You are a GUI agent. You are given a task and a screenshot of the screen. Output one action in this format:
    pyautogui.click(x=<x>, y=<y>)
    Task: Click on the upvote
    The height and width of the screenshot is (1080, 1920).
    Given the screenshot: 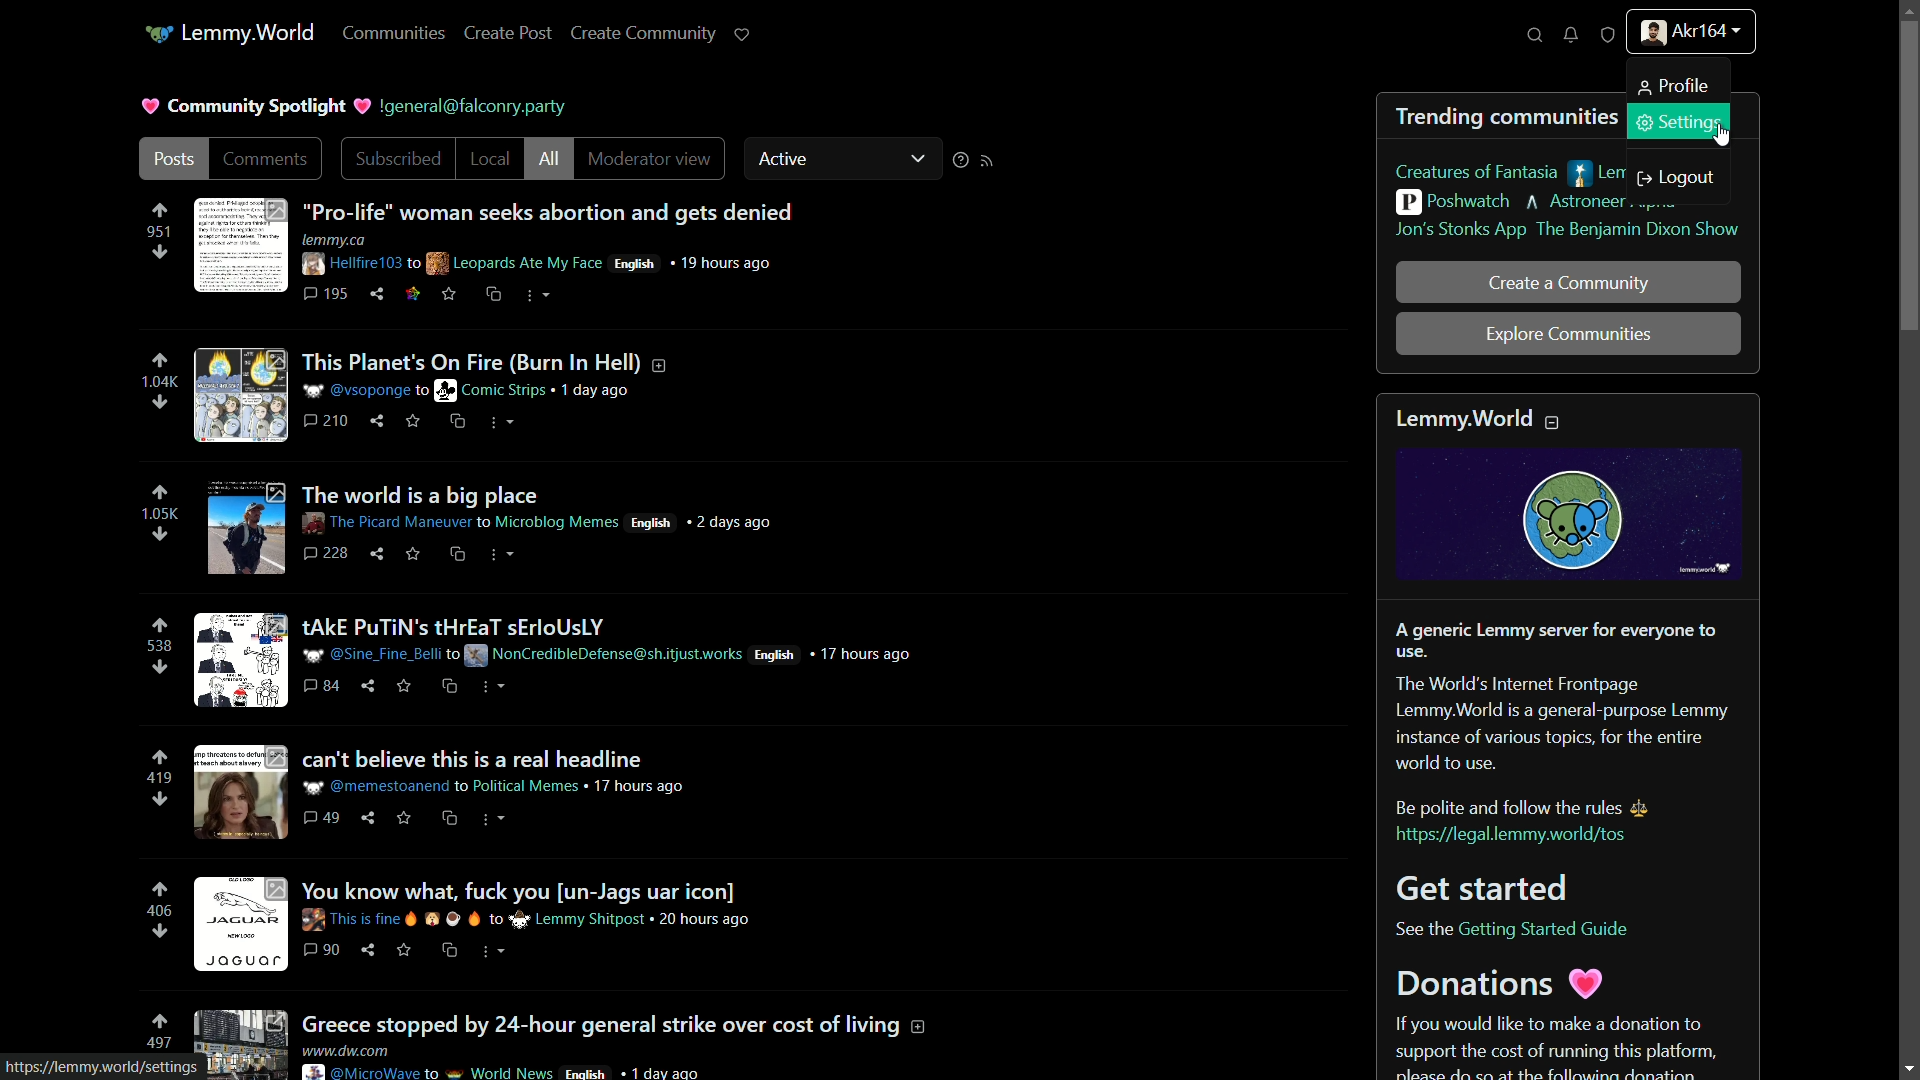 What is the action you would take?
    pyautogui.click(x=159, y=1023)
    